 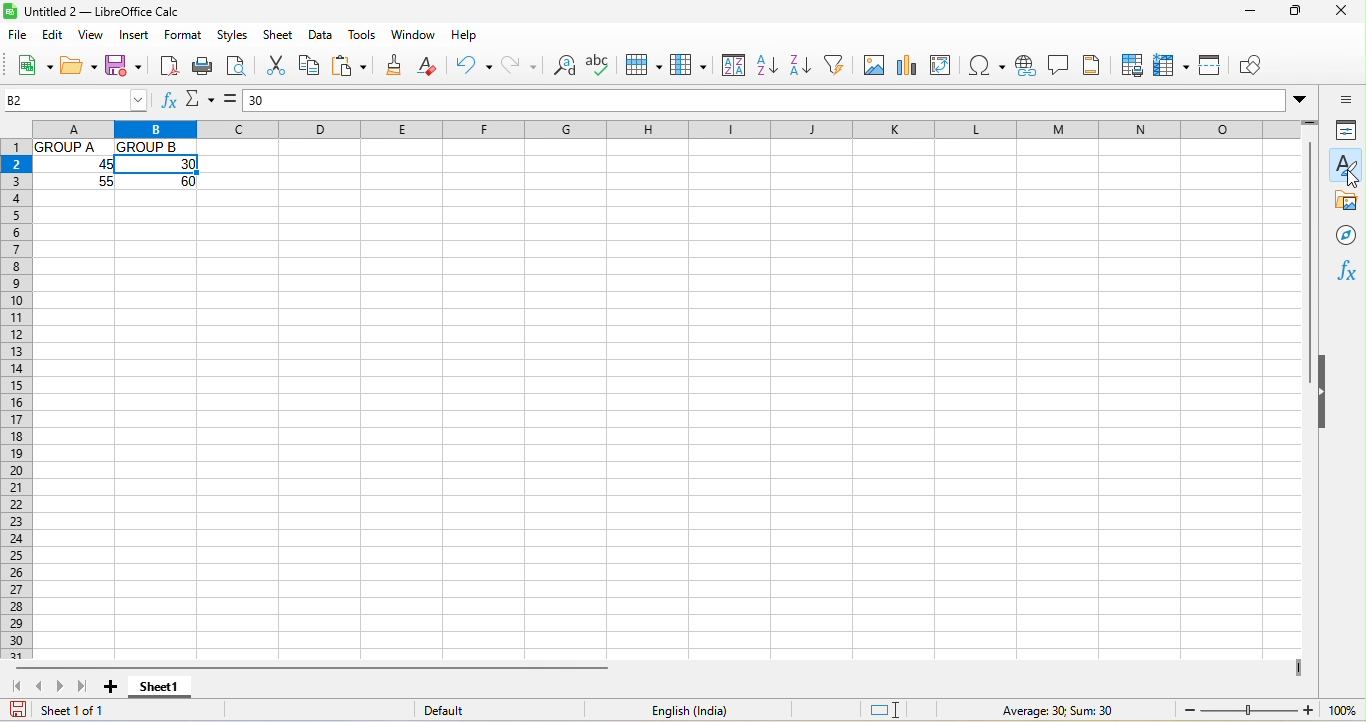 What do you see at coordinates (65, 690) in the screenshot?
I see `next sheet` at bounding box center [65, 690].